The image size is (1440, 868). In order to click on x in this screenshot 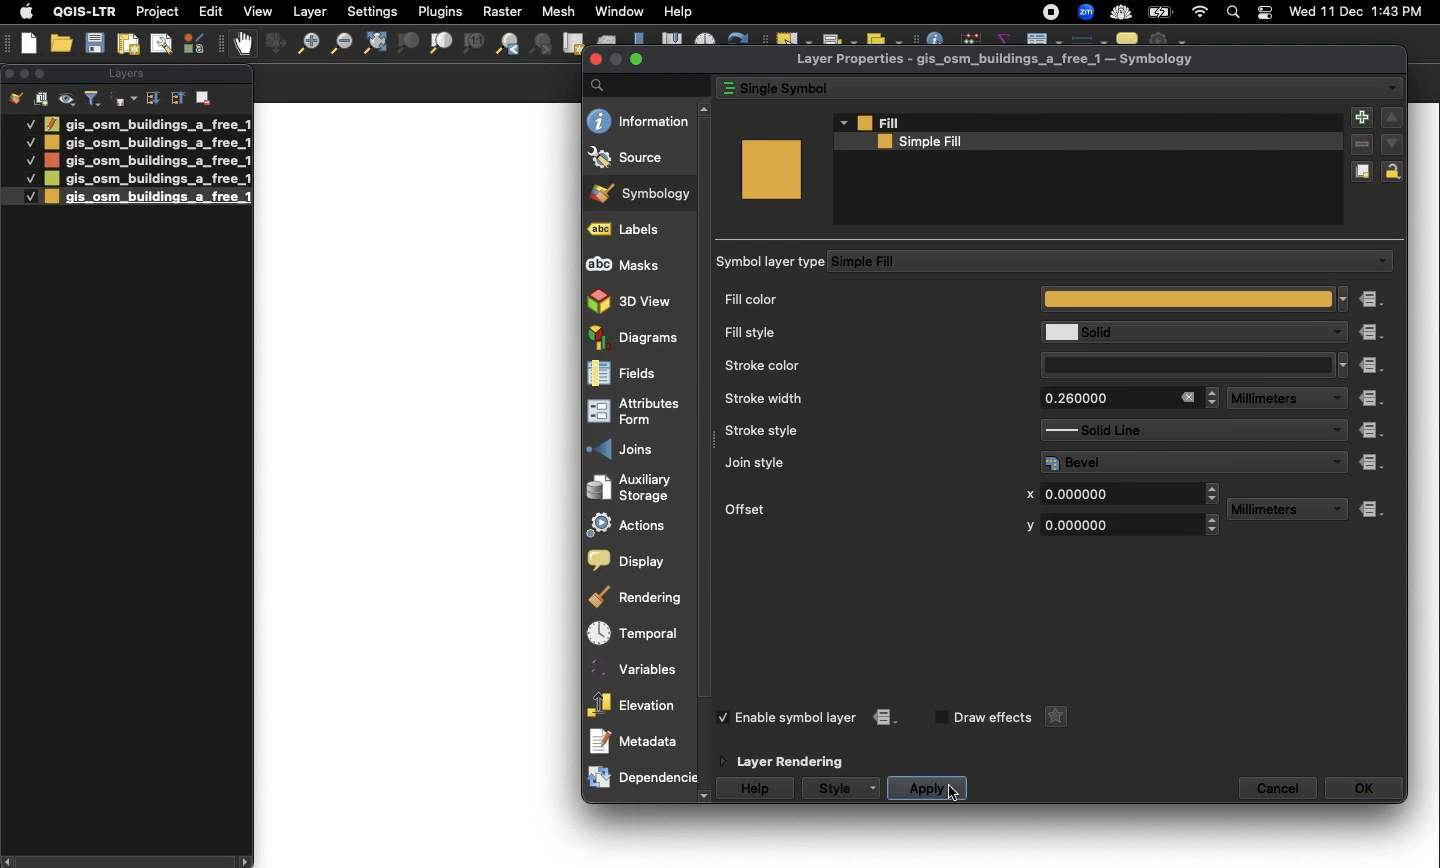, I will do `click(1029, 495)`.